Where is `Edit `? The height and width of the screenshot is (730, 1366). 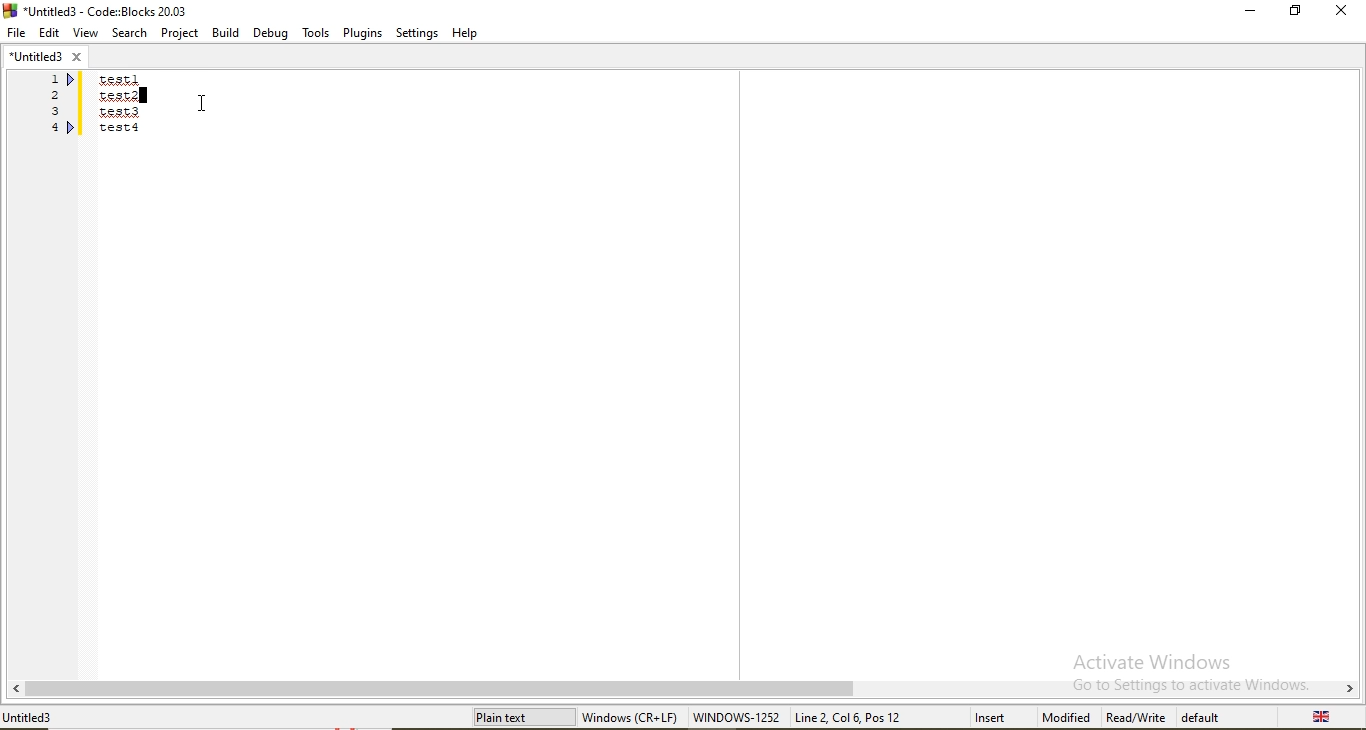
Edit  is located at coordinates (47, 31).